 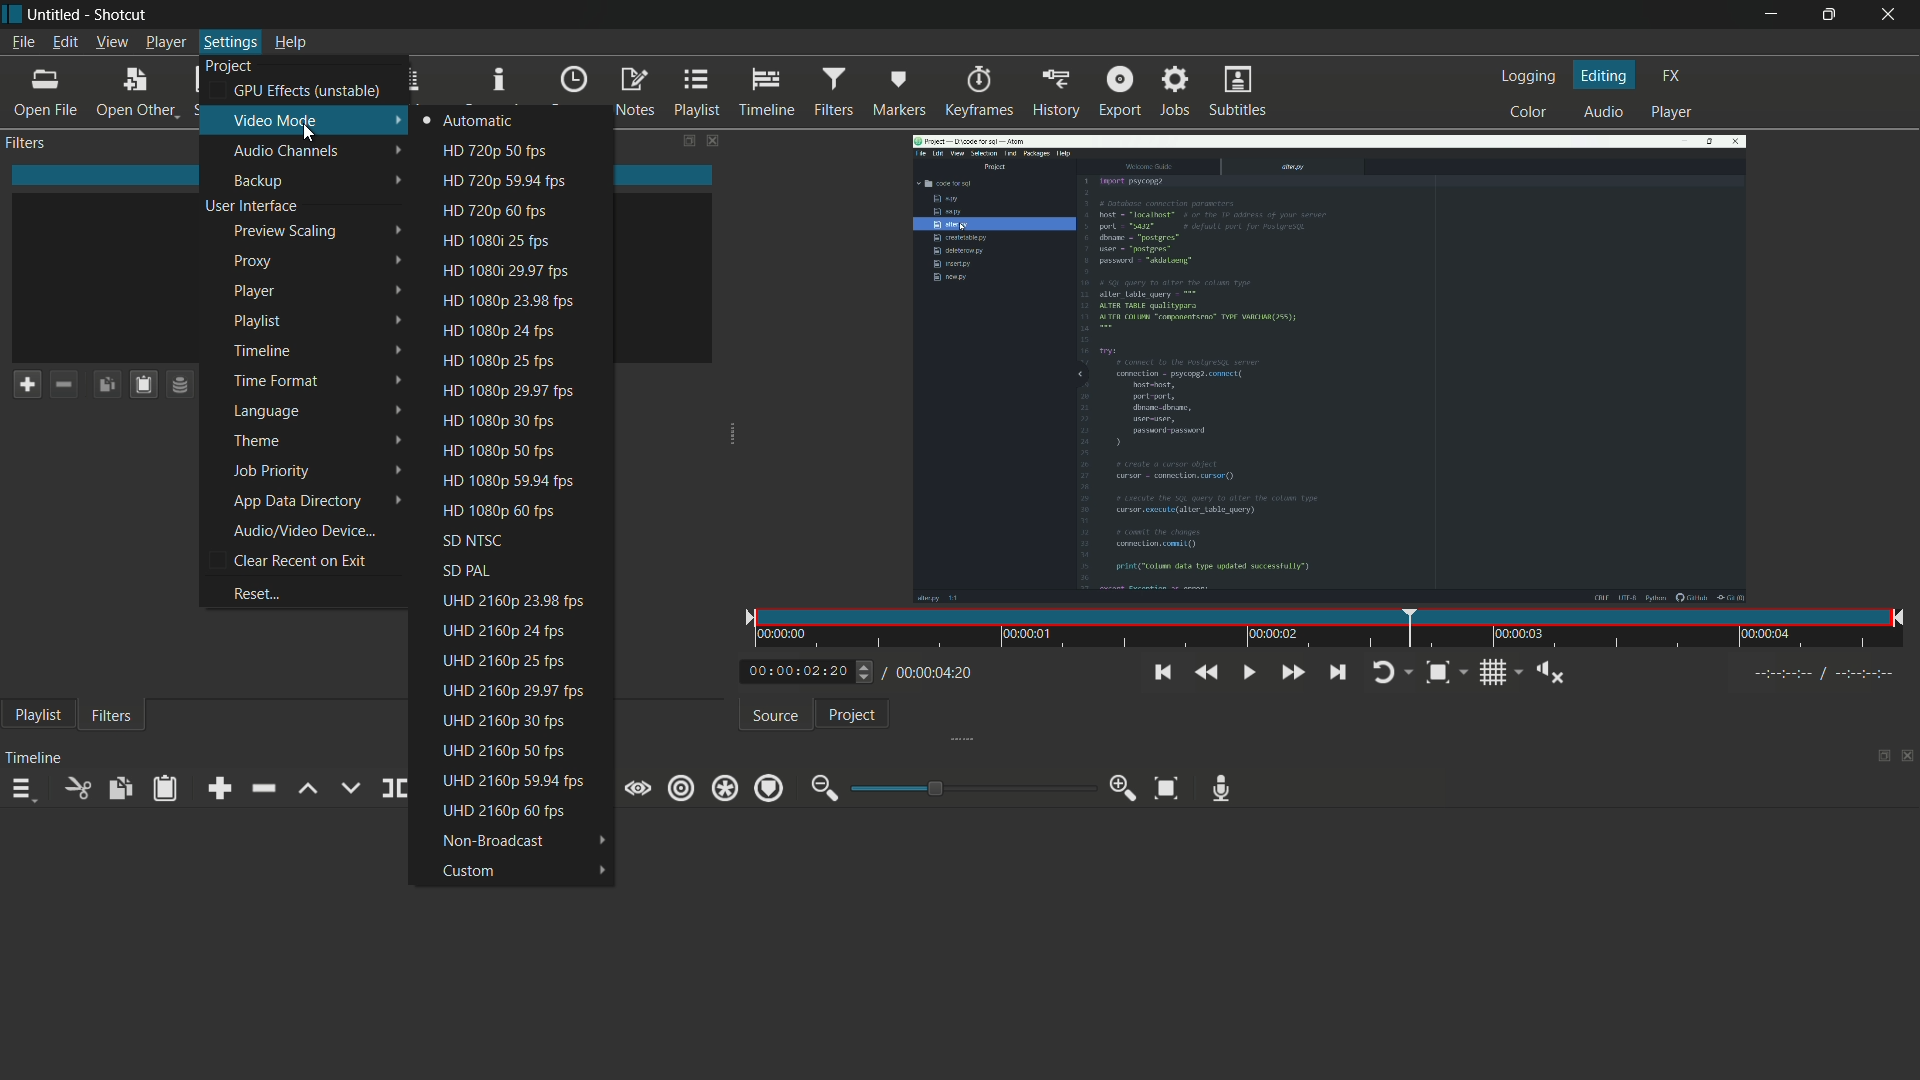 What do you see at coordinates (1605, 112) in the screenshot?
I see `audio` at bounding box center [1605, 112].